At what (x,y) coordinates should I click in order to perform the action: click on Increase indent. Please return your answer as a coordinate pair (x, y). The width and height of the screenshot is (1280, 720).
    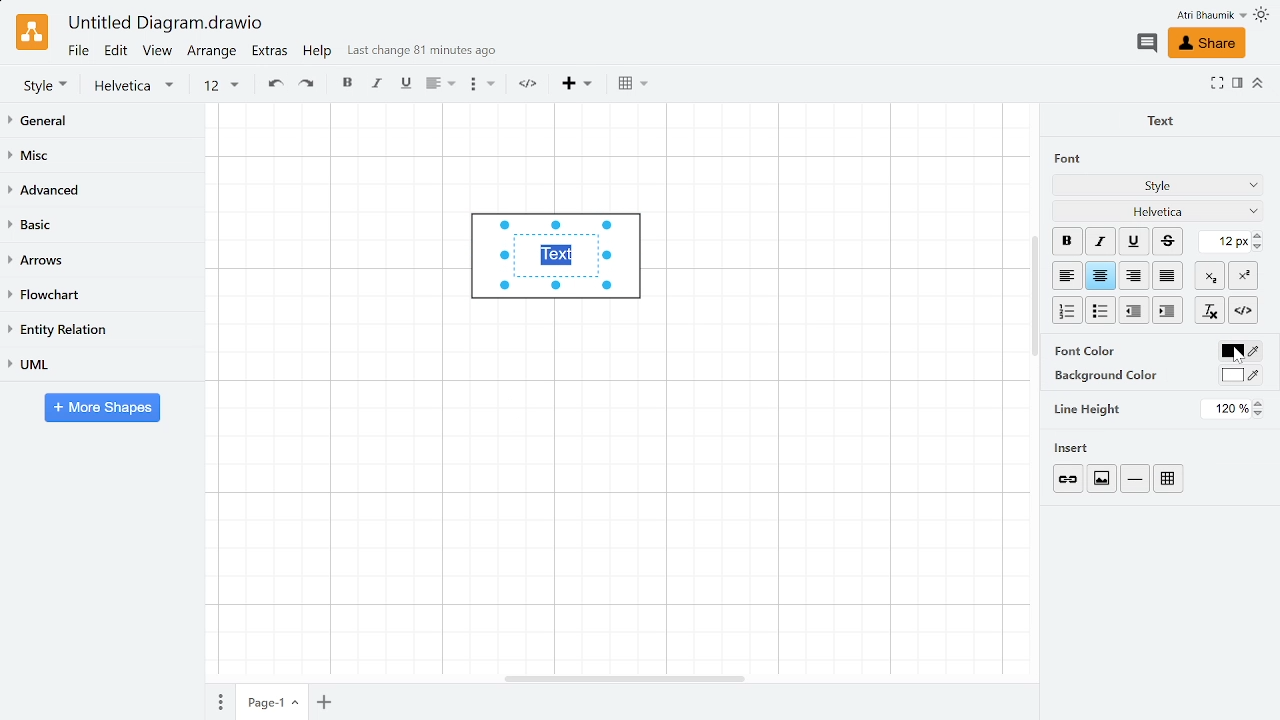
    Looking at the image, I should click on (1135, 309).